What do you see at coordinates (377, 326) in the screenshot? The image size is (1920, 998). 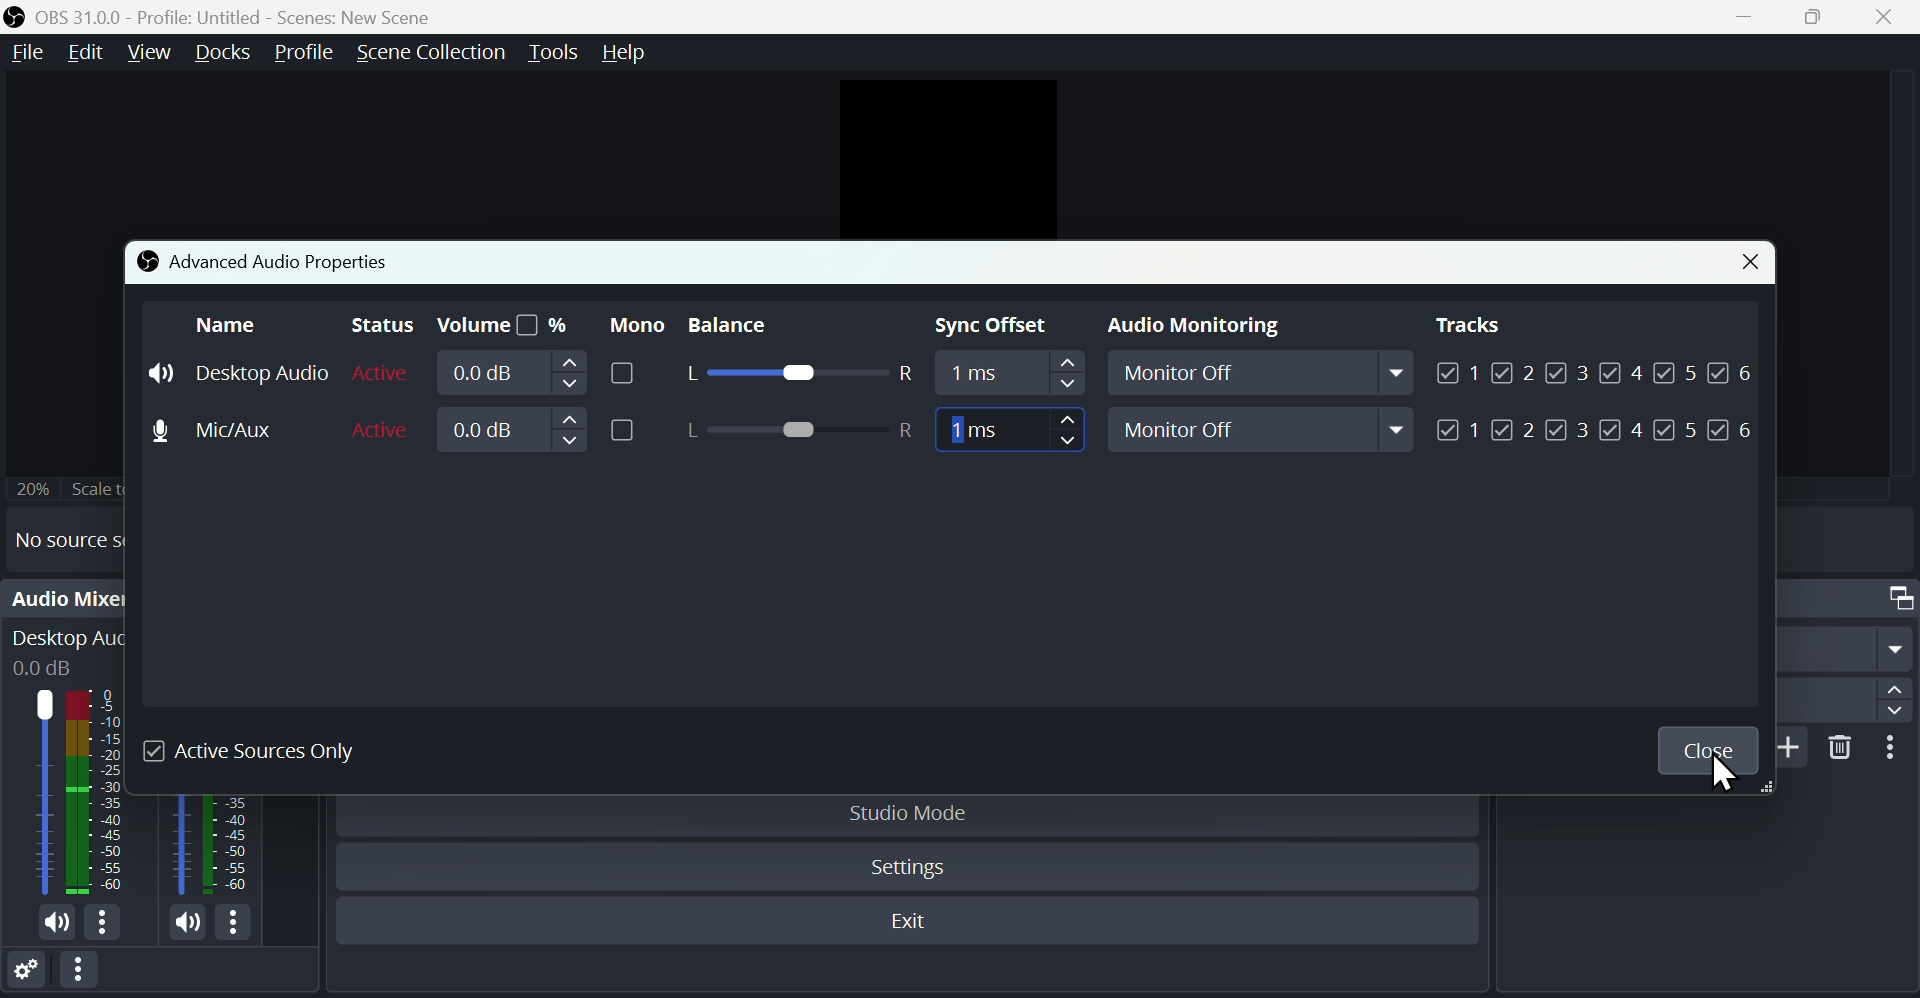 I see `Status` at bounding box center [377, 326].